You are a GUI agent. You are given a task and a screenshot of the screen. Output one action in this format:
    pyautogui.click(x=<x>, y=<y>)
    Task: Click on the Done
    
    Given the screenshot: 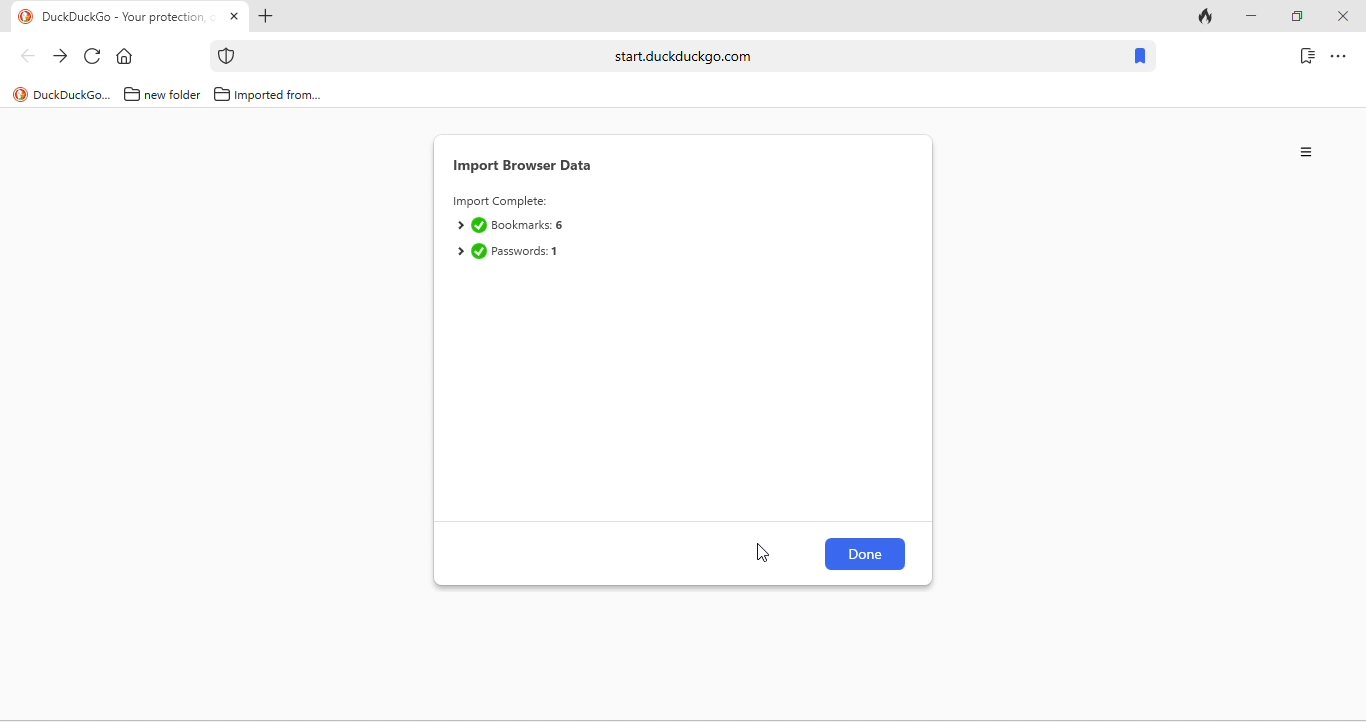 What is the action you would take?
    pyautogui.click(x=867, y=554)
    